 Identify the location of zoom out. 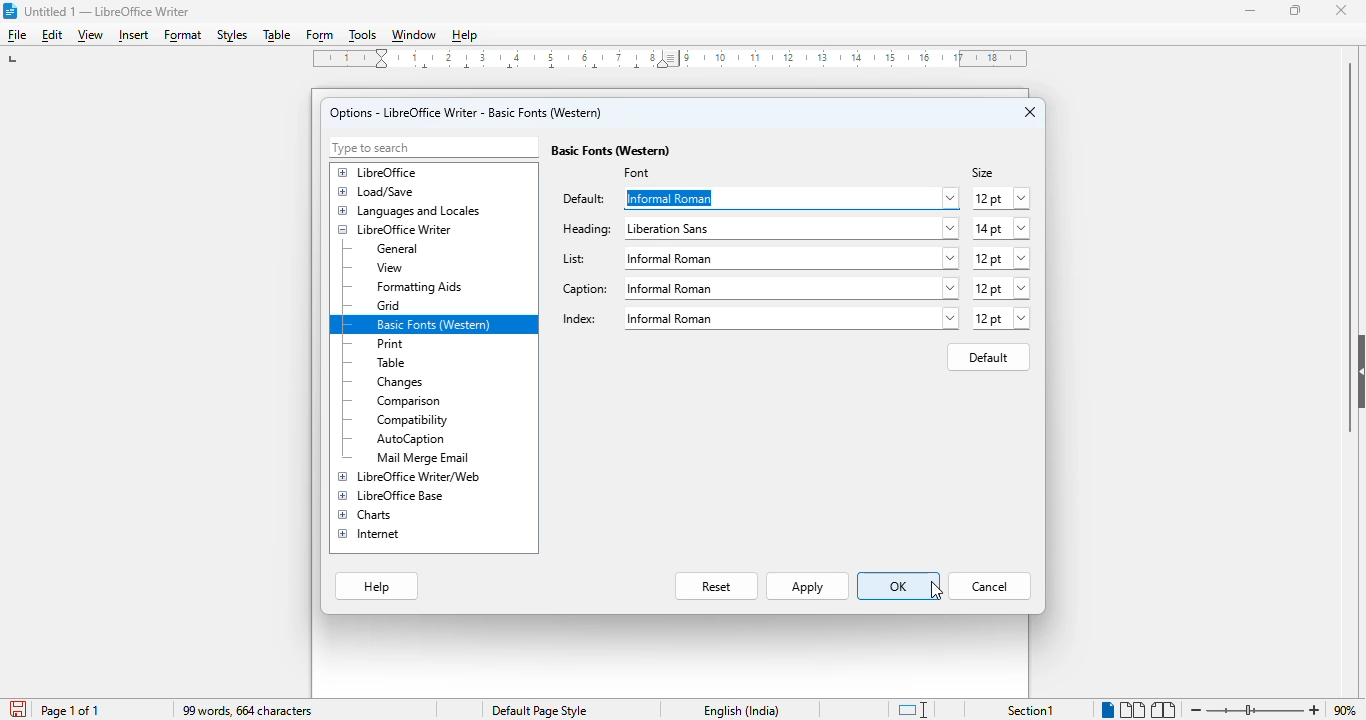
(1195, 711).